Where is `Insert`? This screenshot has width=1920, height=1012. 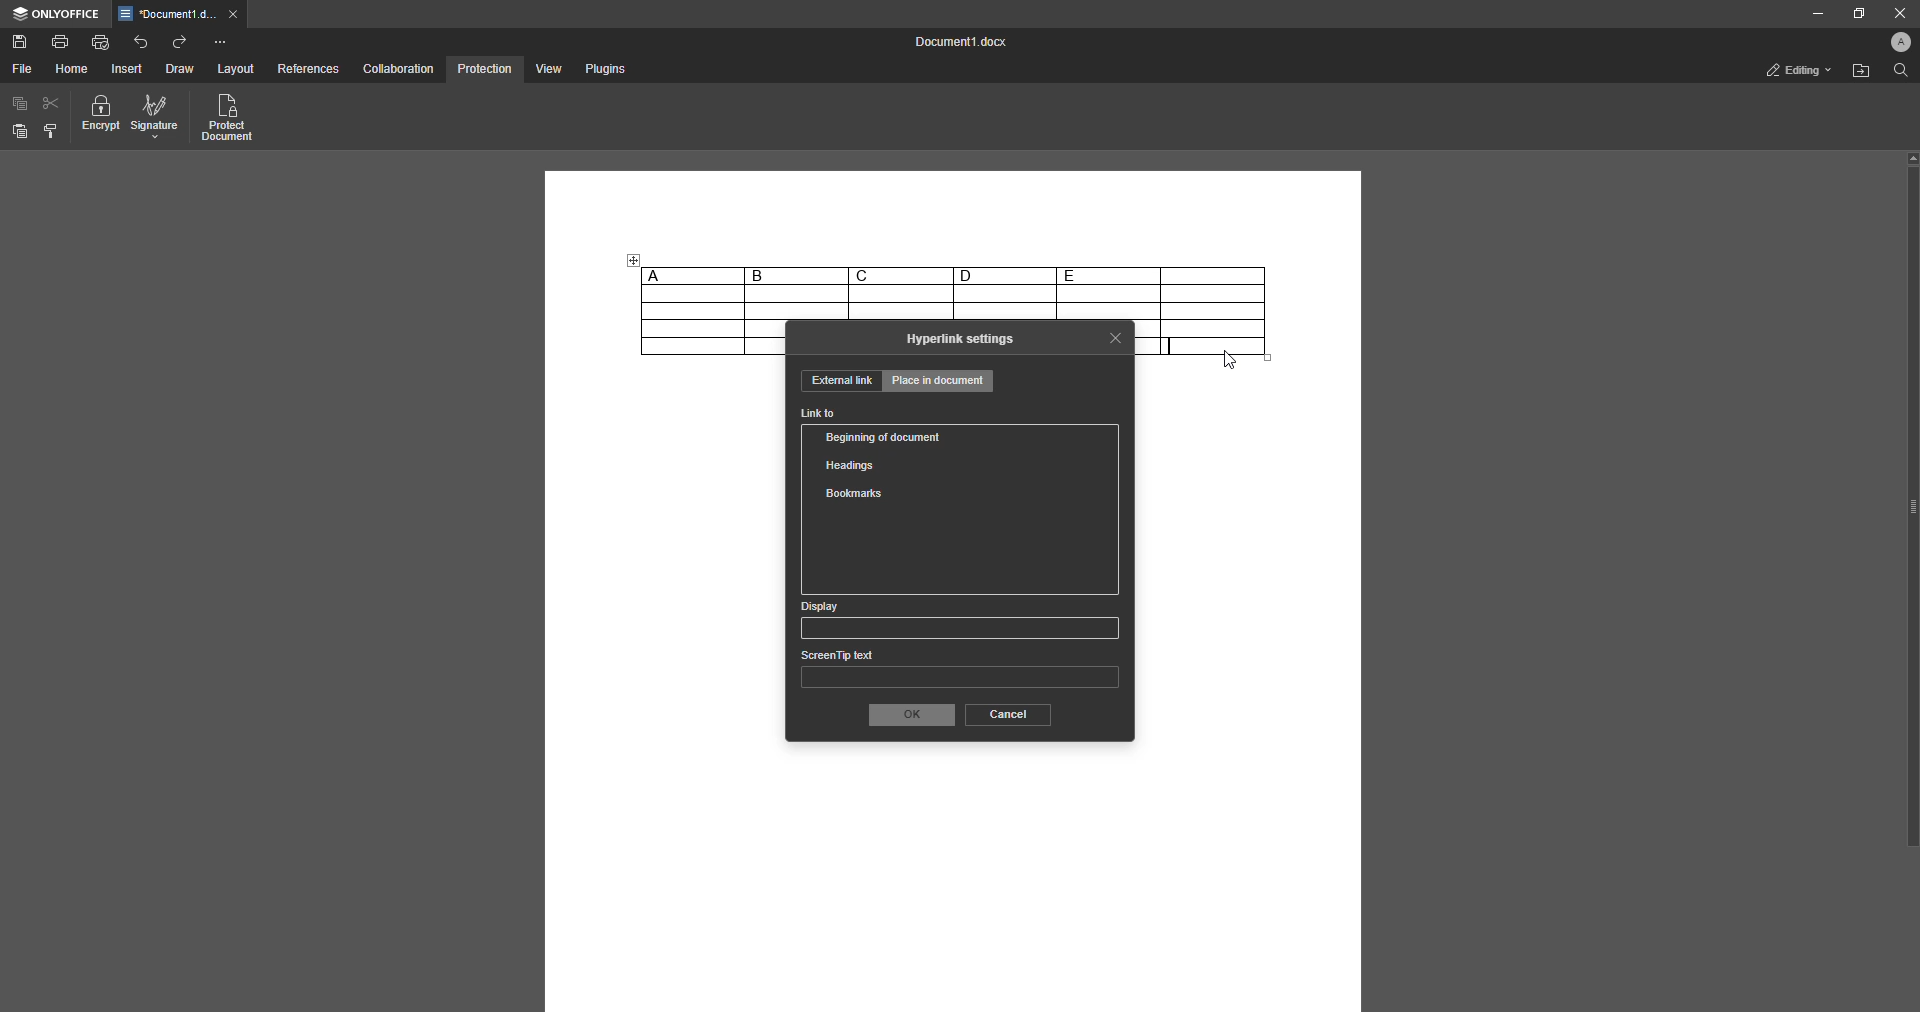 Insert is located at coordinates (128, 69).